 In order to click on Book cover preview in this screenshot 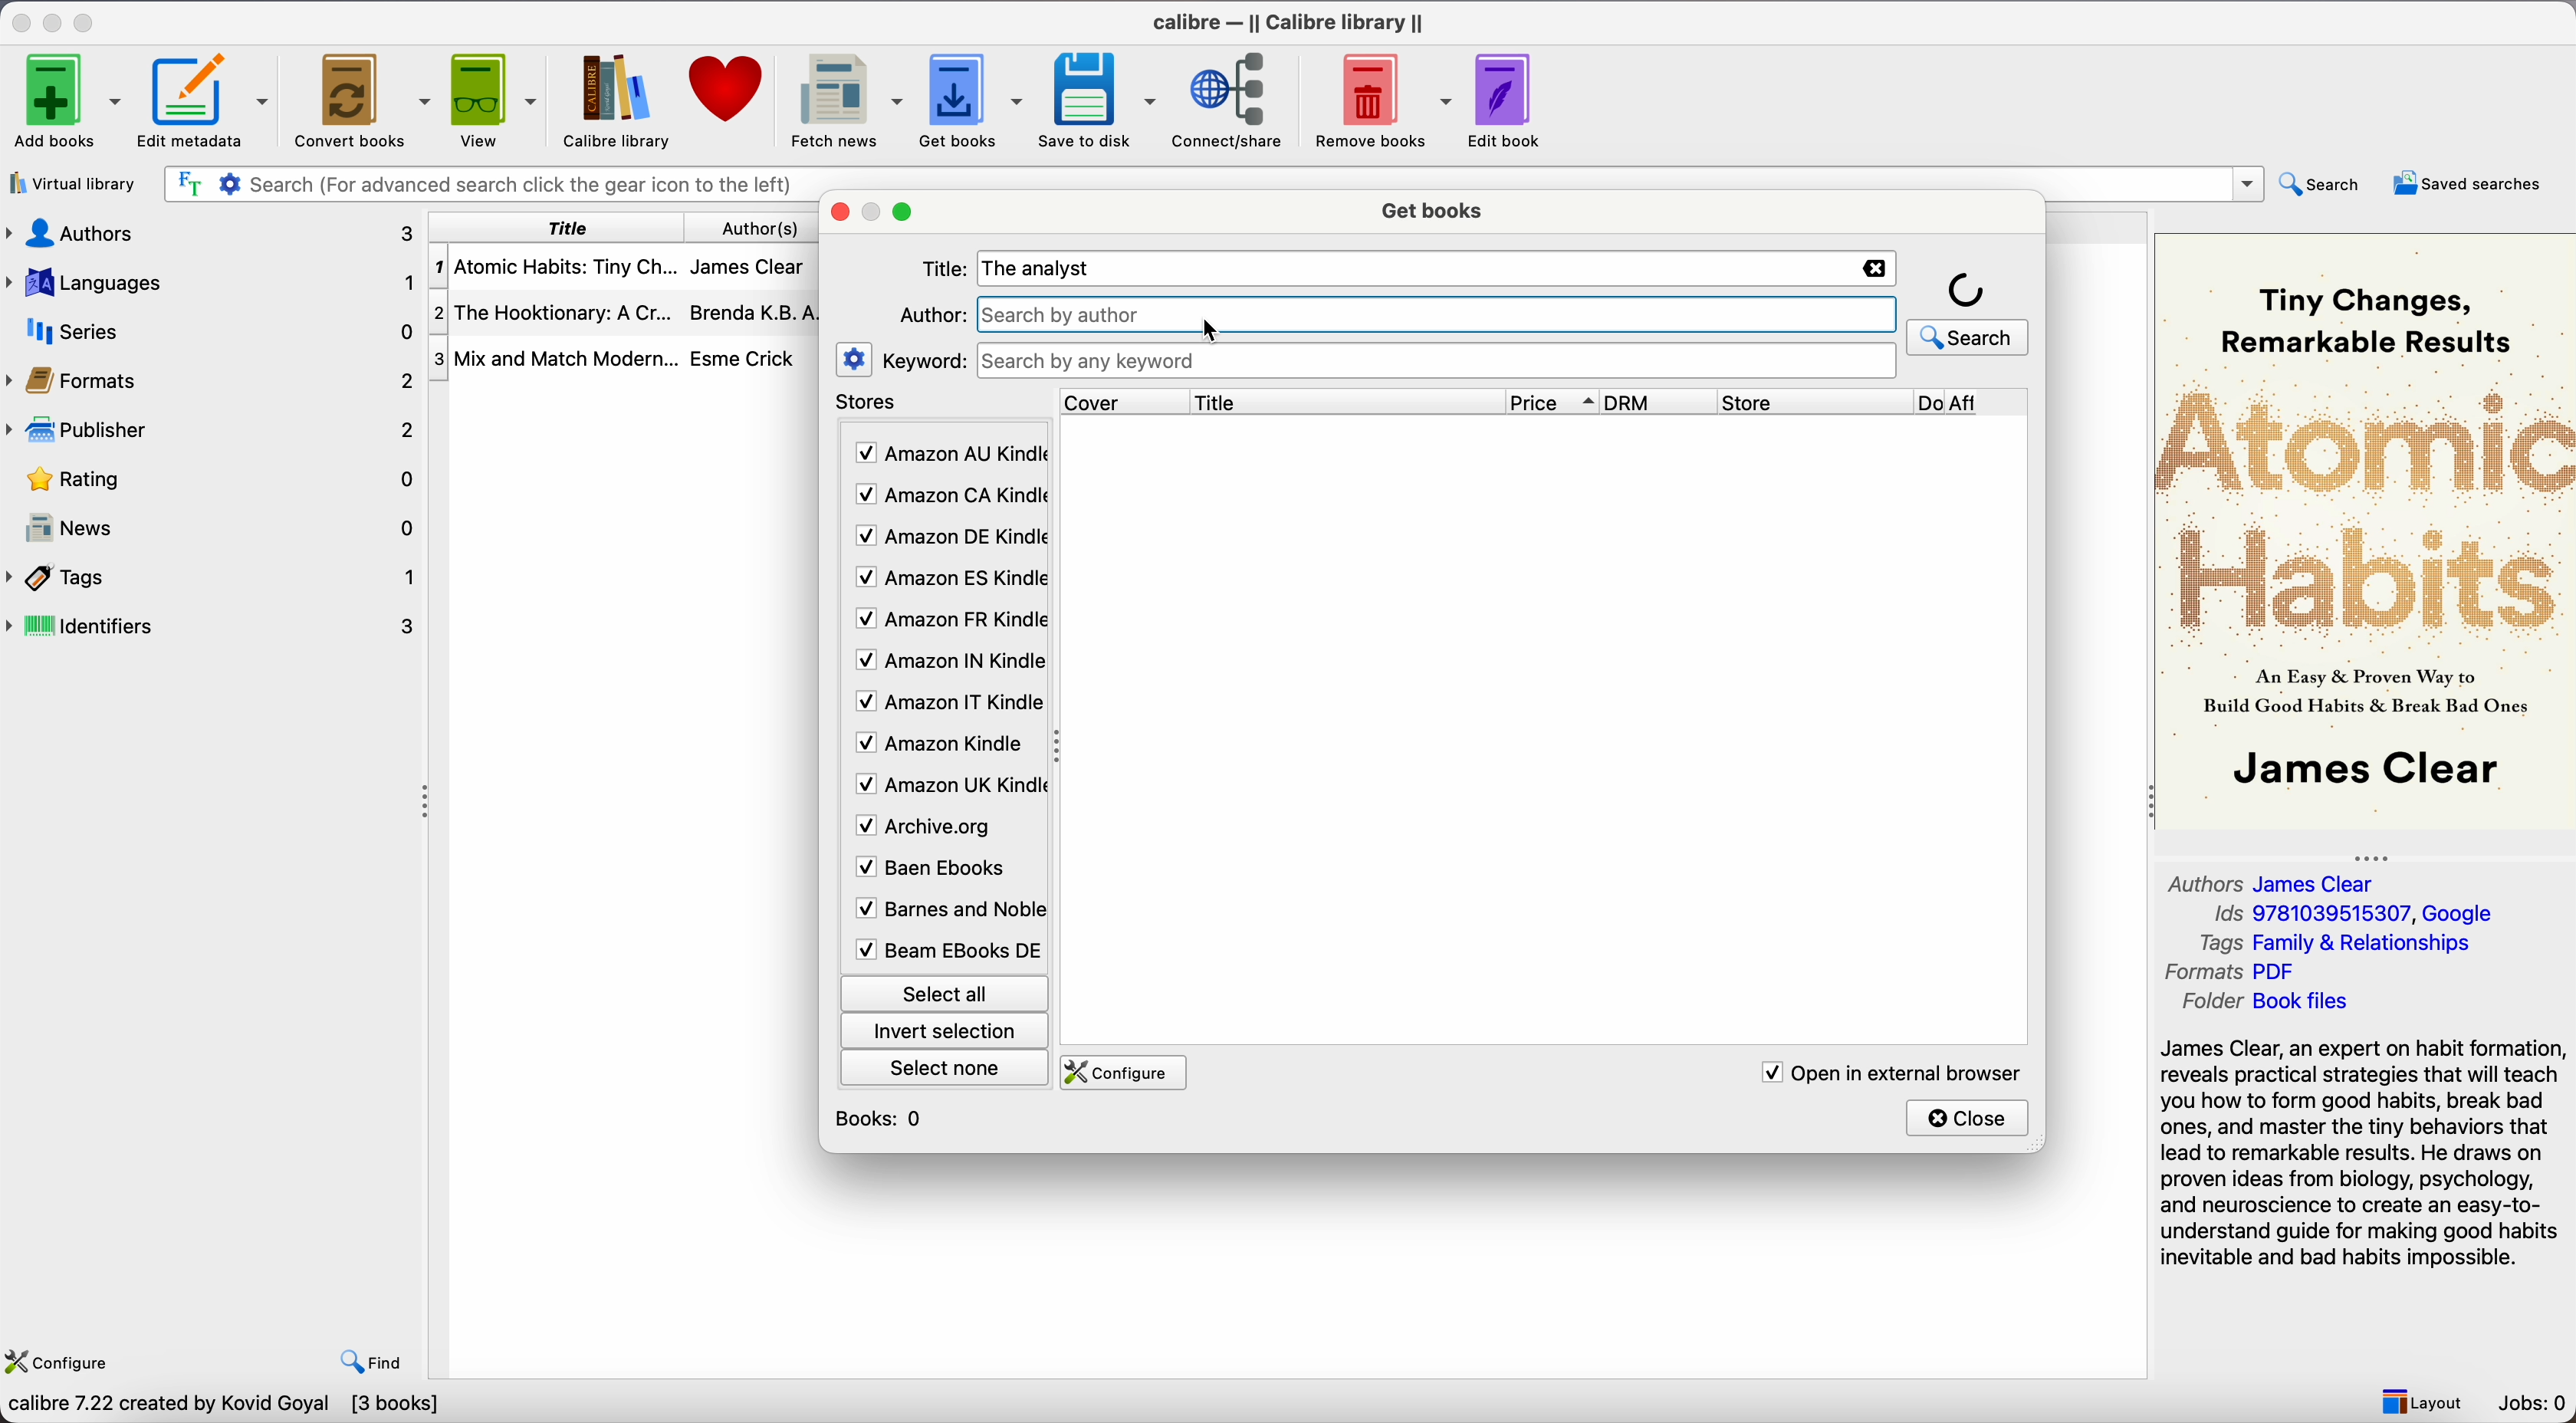, I will do `click(2365, 529)`.